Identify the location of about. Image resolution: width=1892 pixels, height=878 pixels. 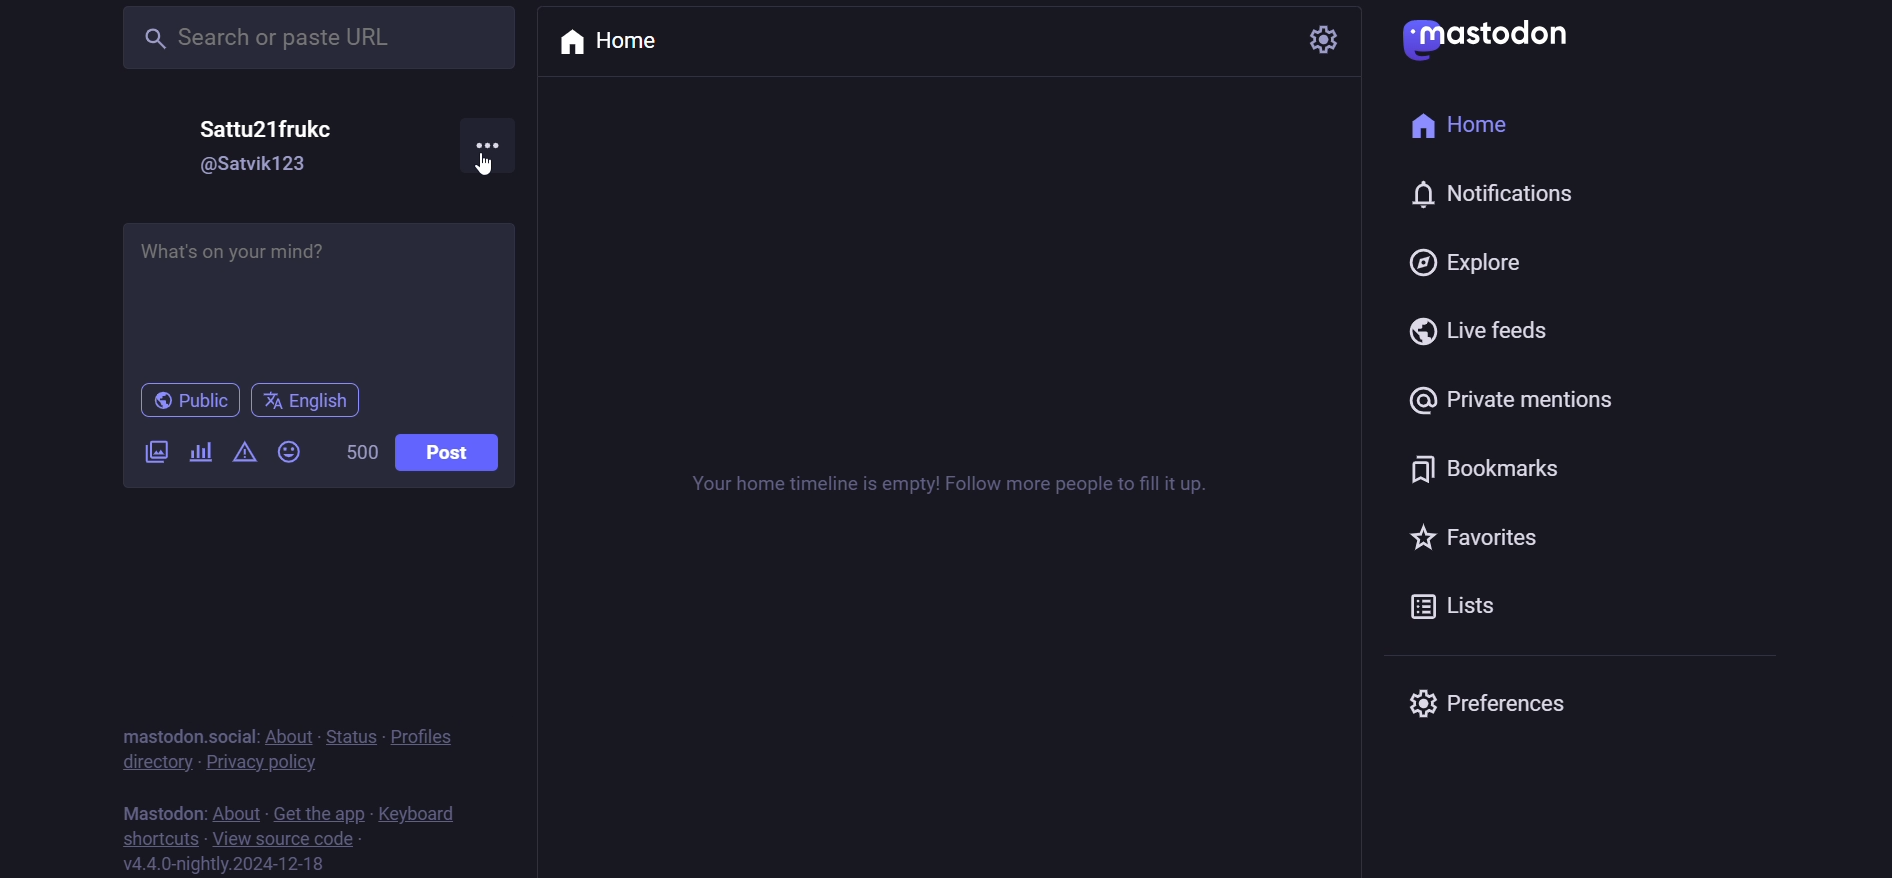
(285, 733).